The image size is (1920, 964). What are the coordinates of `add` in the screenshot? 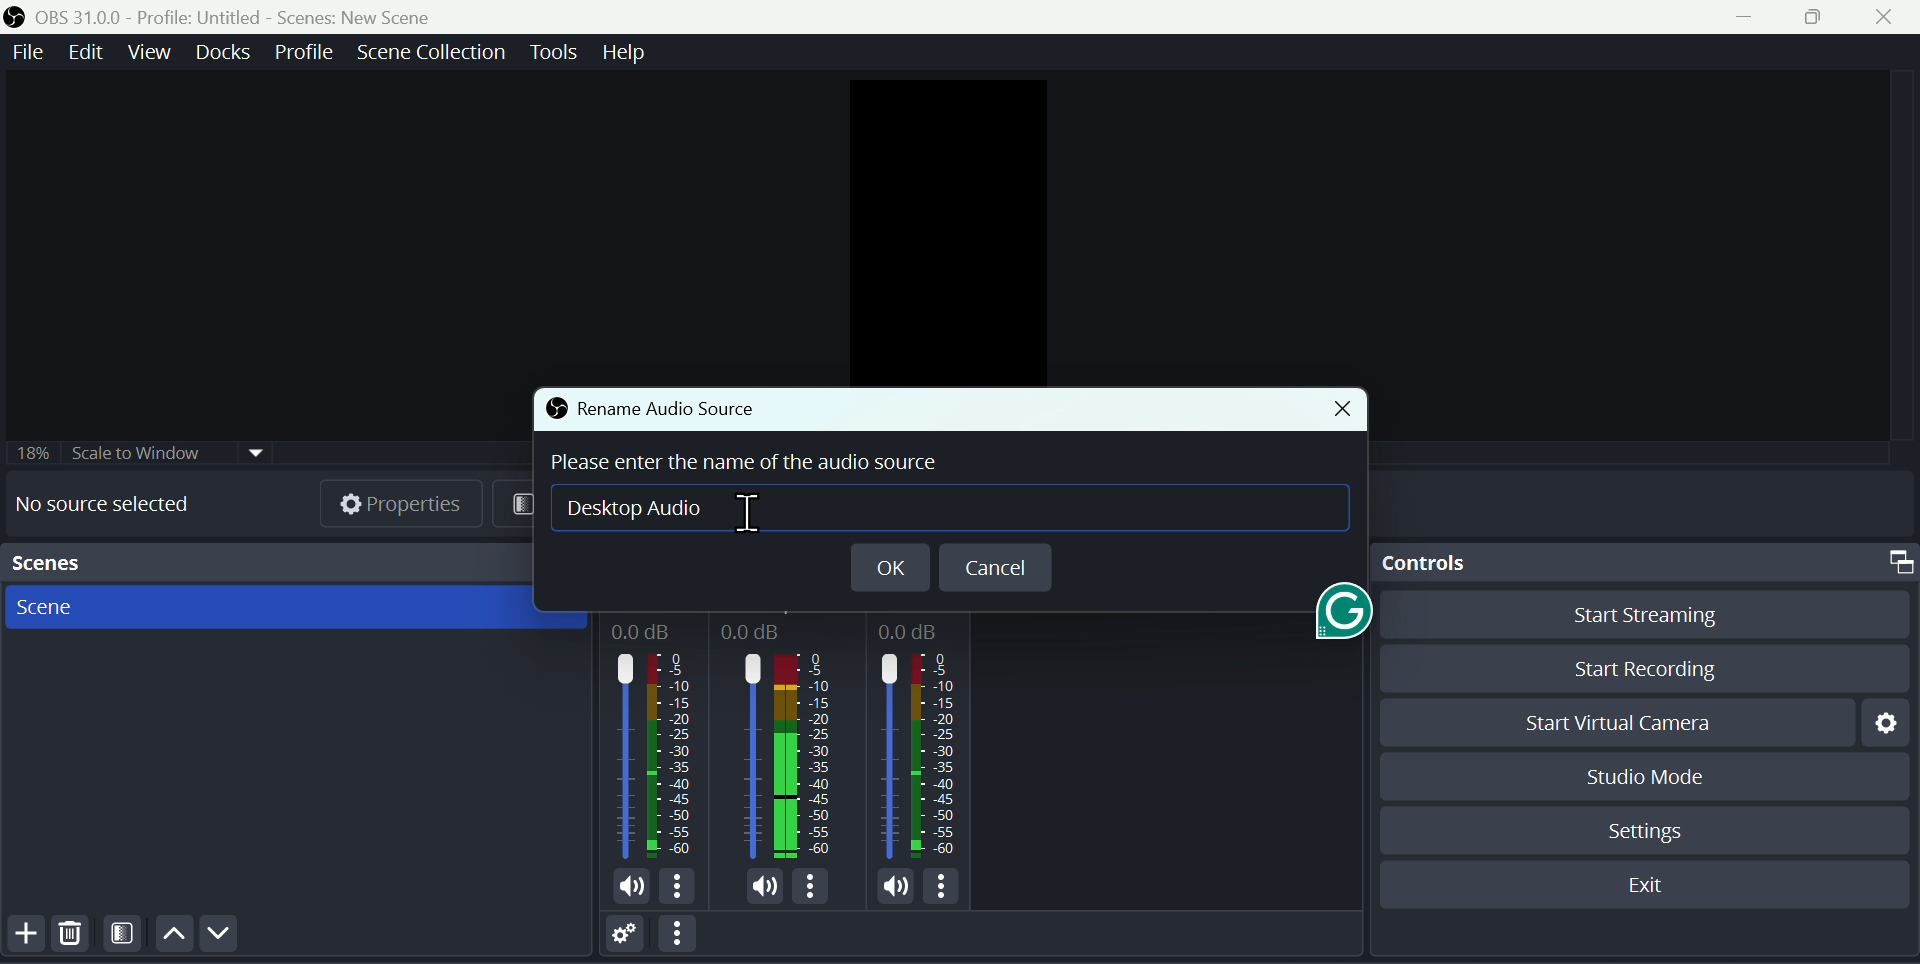 It's located at (24, 937).